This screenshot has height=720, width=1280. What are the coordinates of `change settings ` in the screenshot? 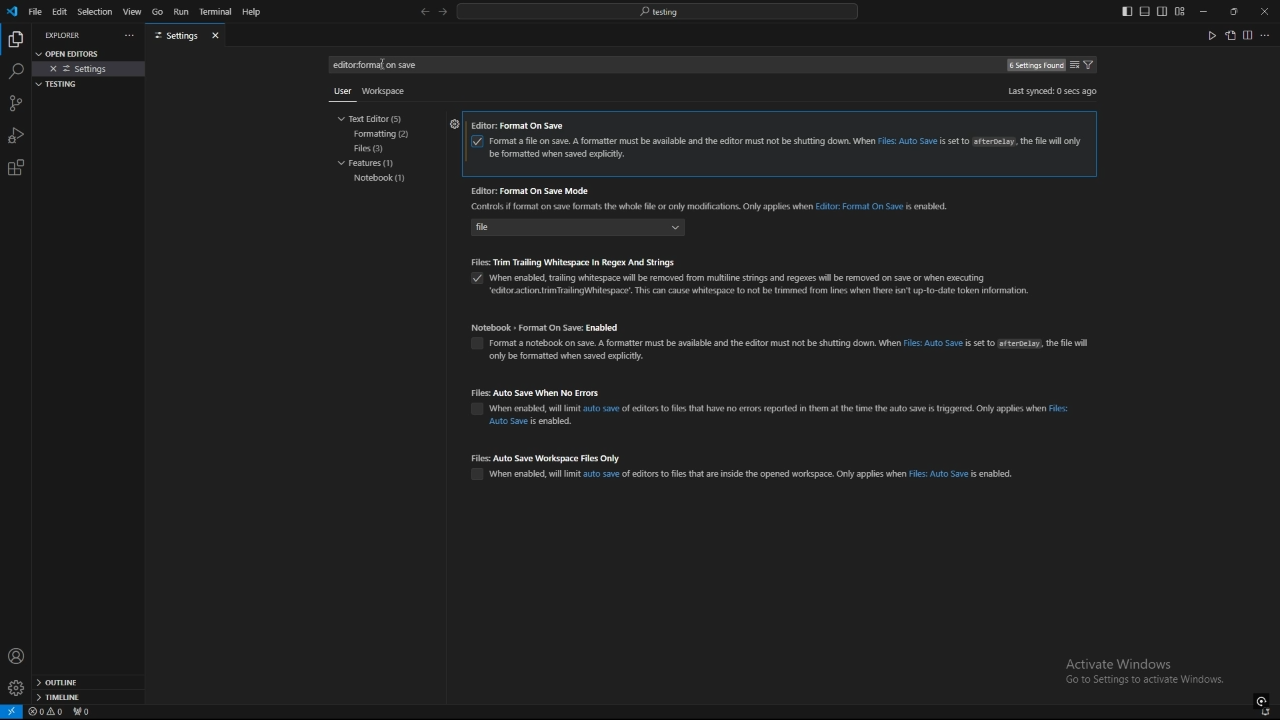 It's located at (1074, 65).